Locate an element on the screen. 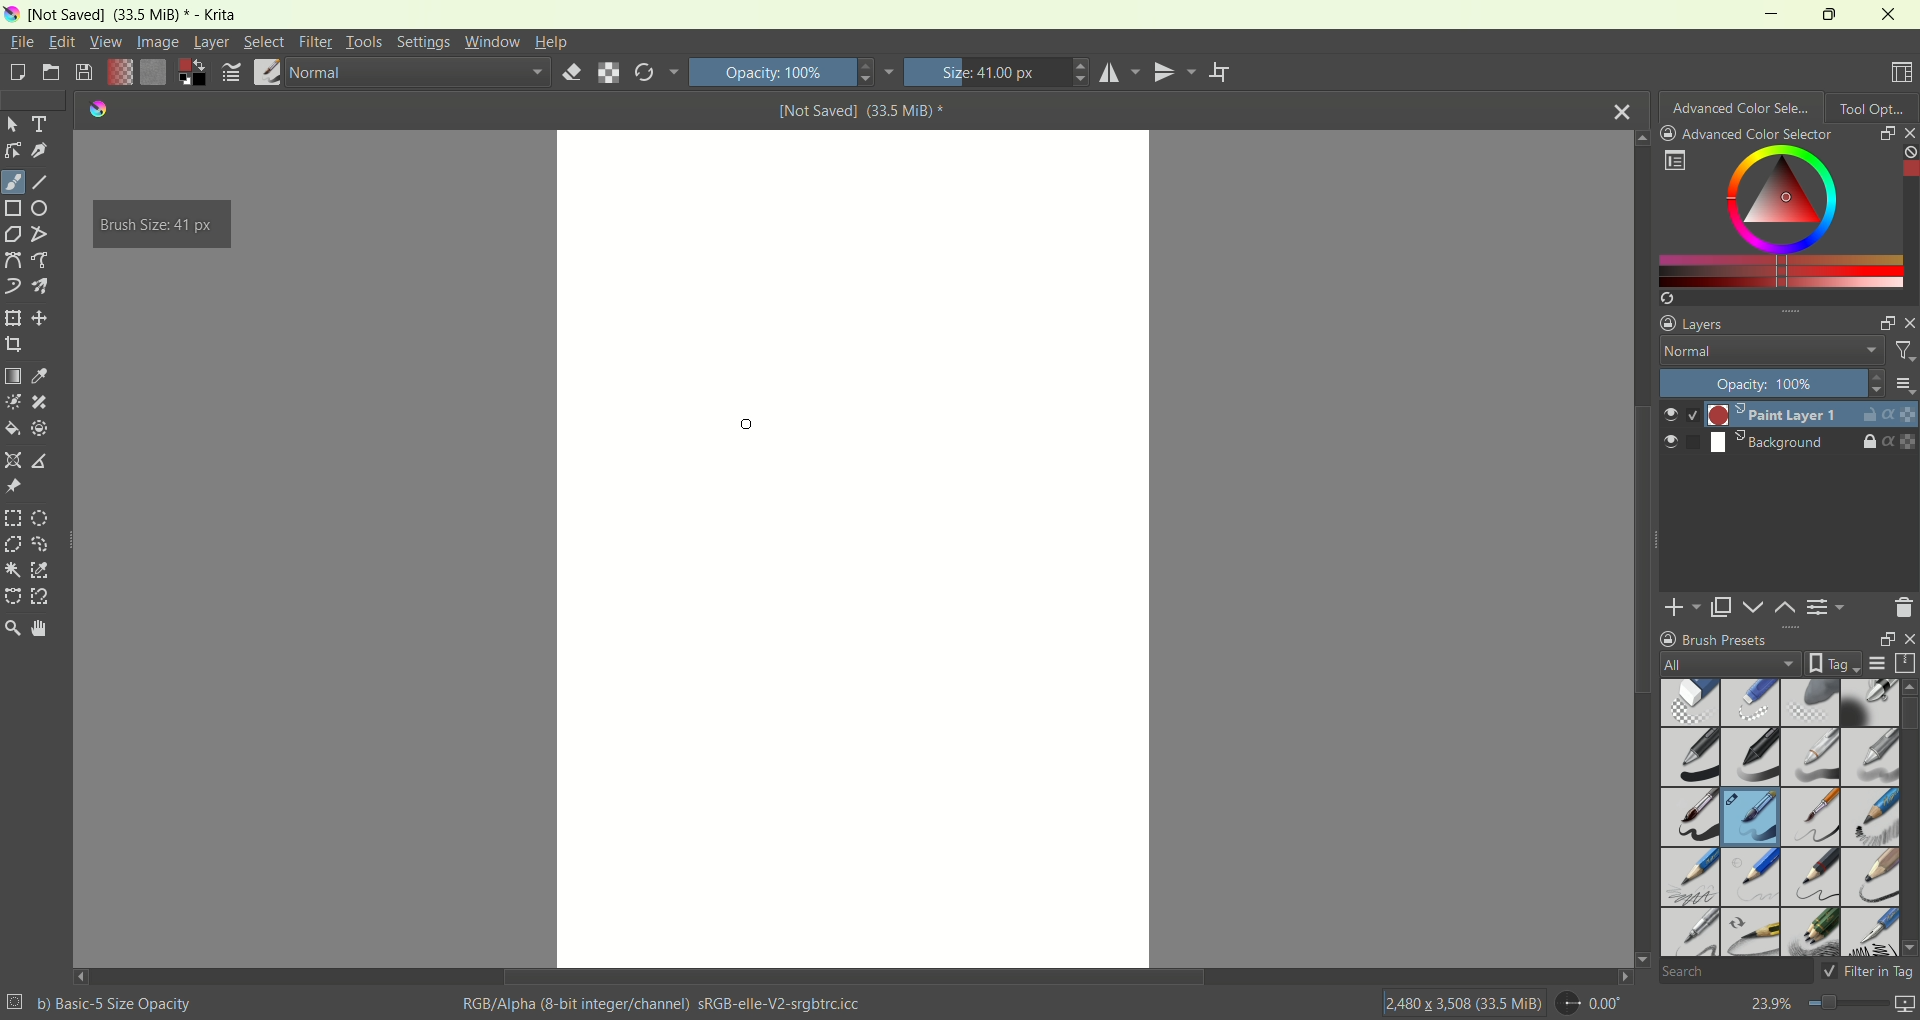 Image resolution: width=1920 pixels, height=1020 pixels. line is located at coordinates (41, 183).